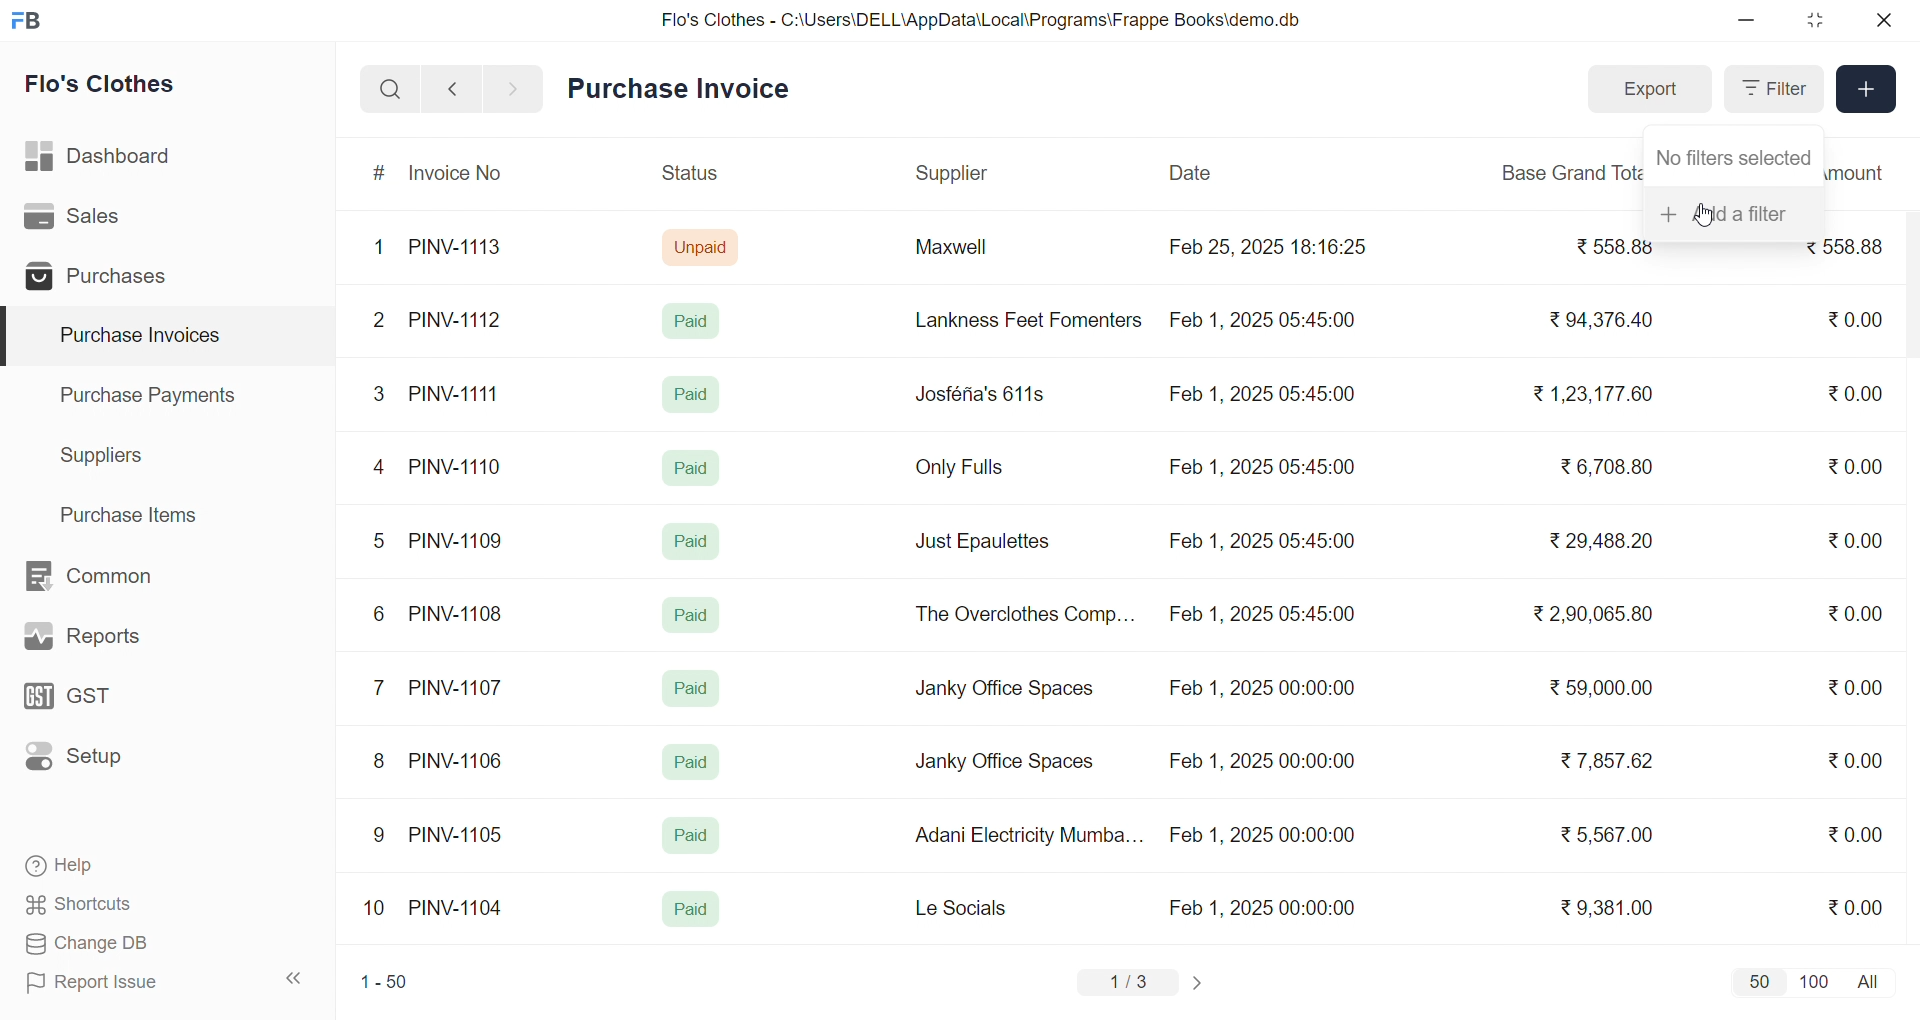 The width and height of the screenshot is (1920, 1020). Describe the element at coordinates (379, 910) in the screenshot. I see `10` at that location.